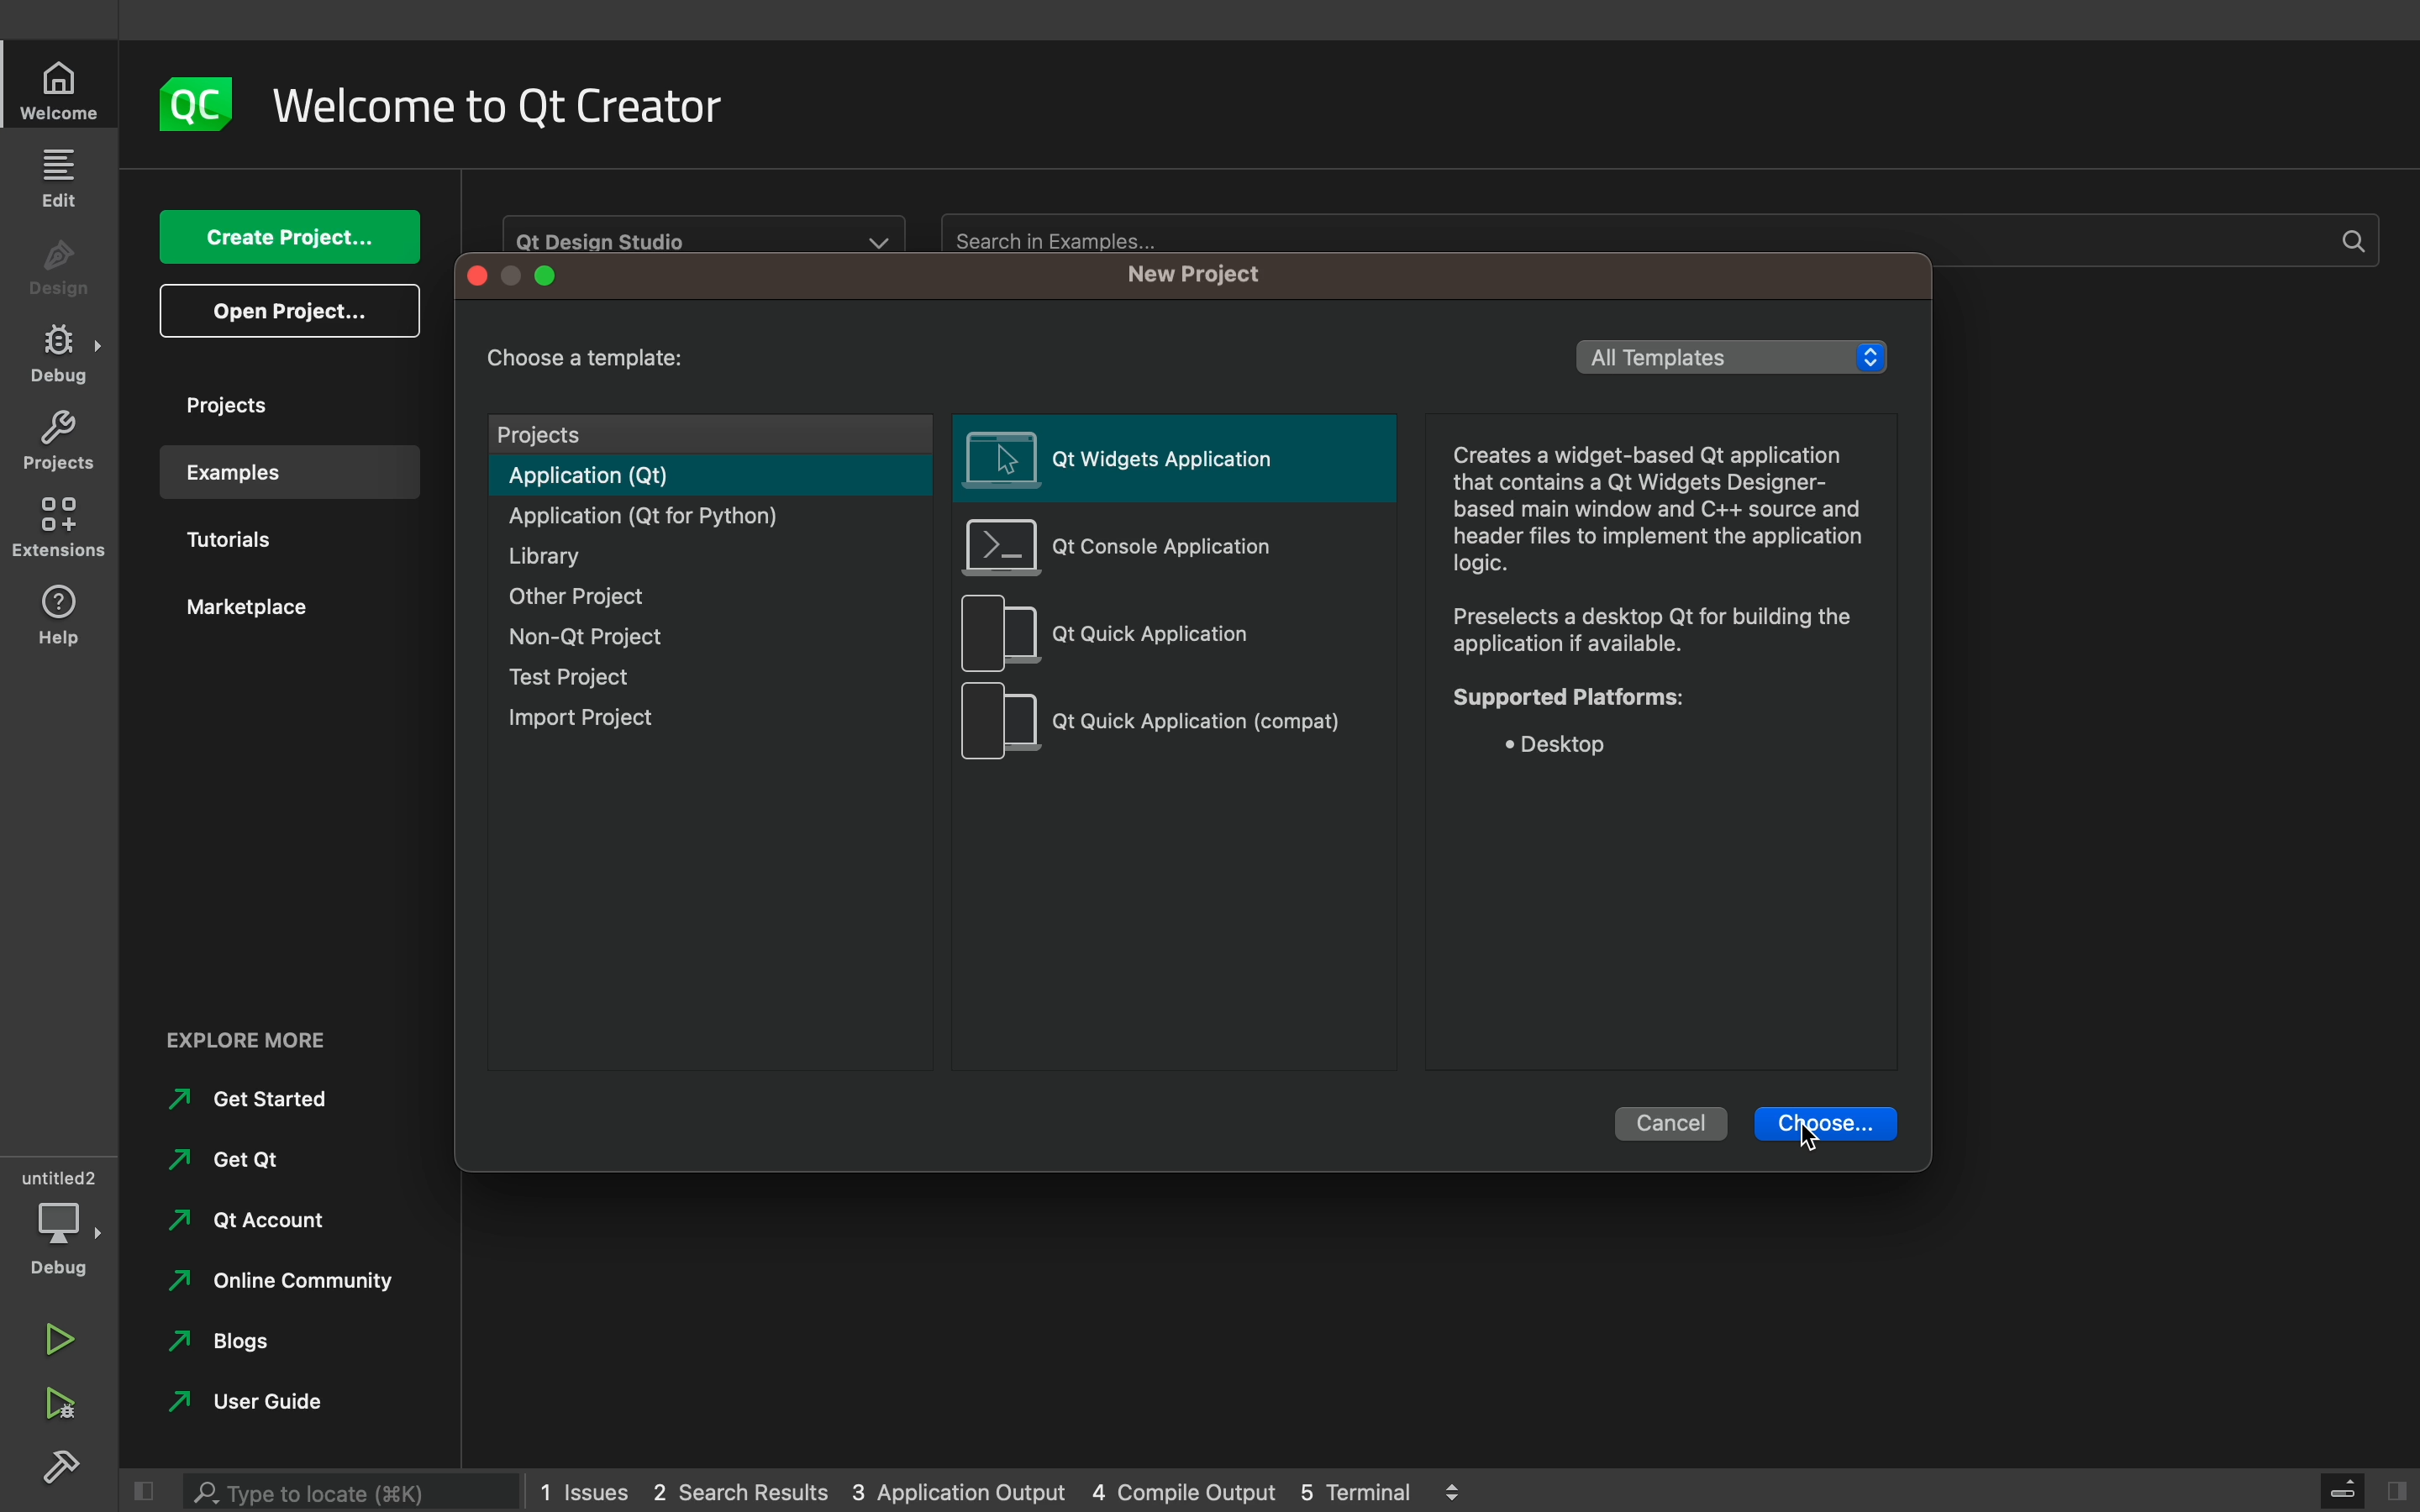  I want to click on Qt Design, so click(700, 232).